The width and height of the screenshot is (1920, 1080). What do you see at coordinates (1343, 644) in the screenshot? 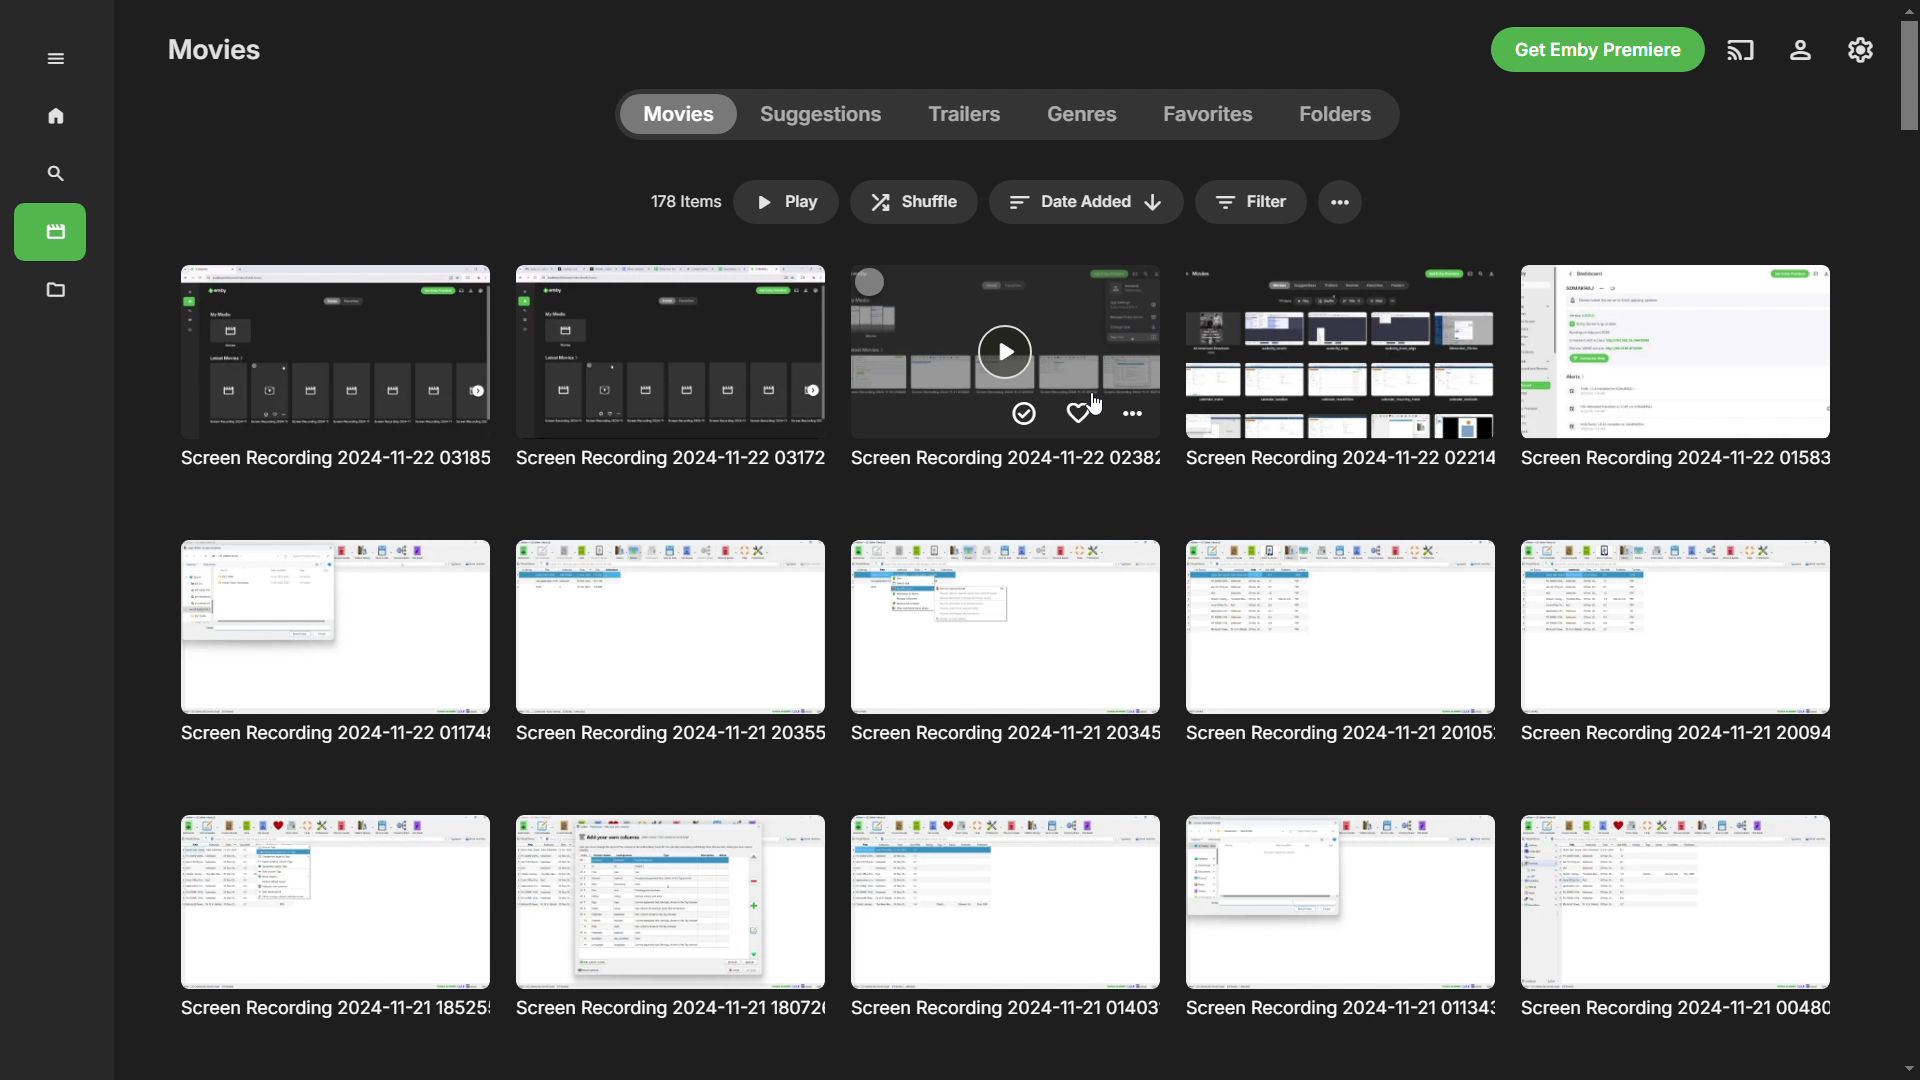
I see `` at bounding box center [1343, 644].